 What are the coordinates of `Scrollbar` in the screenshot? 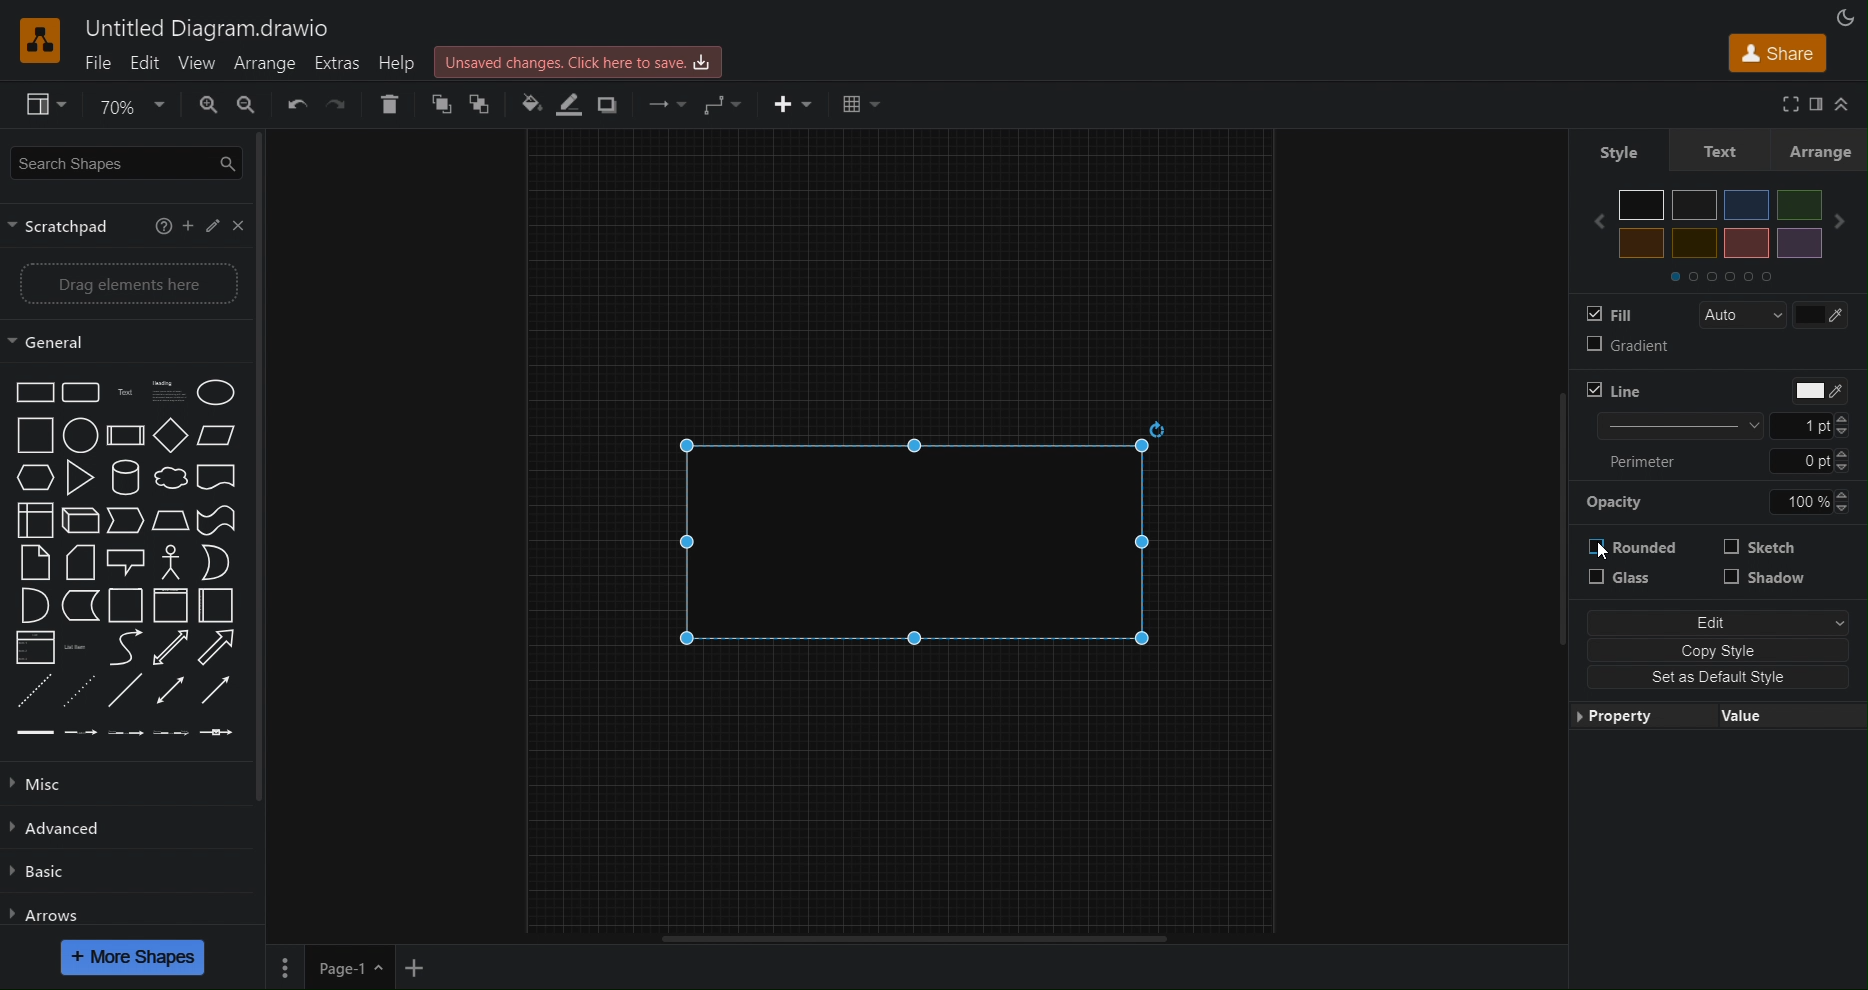 It's located at (269, 474).